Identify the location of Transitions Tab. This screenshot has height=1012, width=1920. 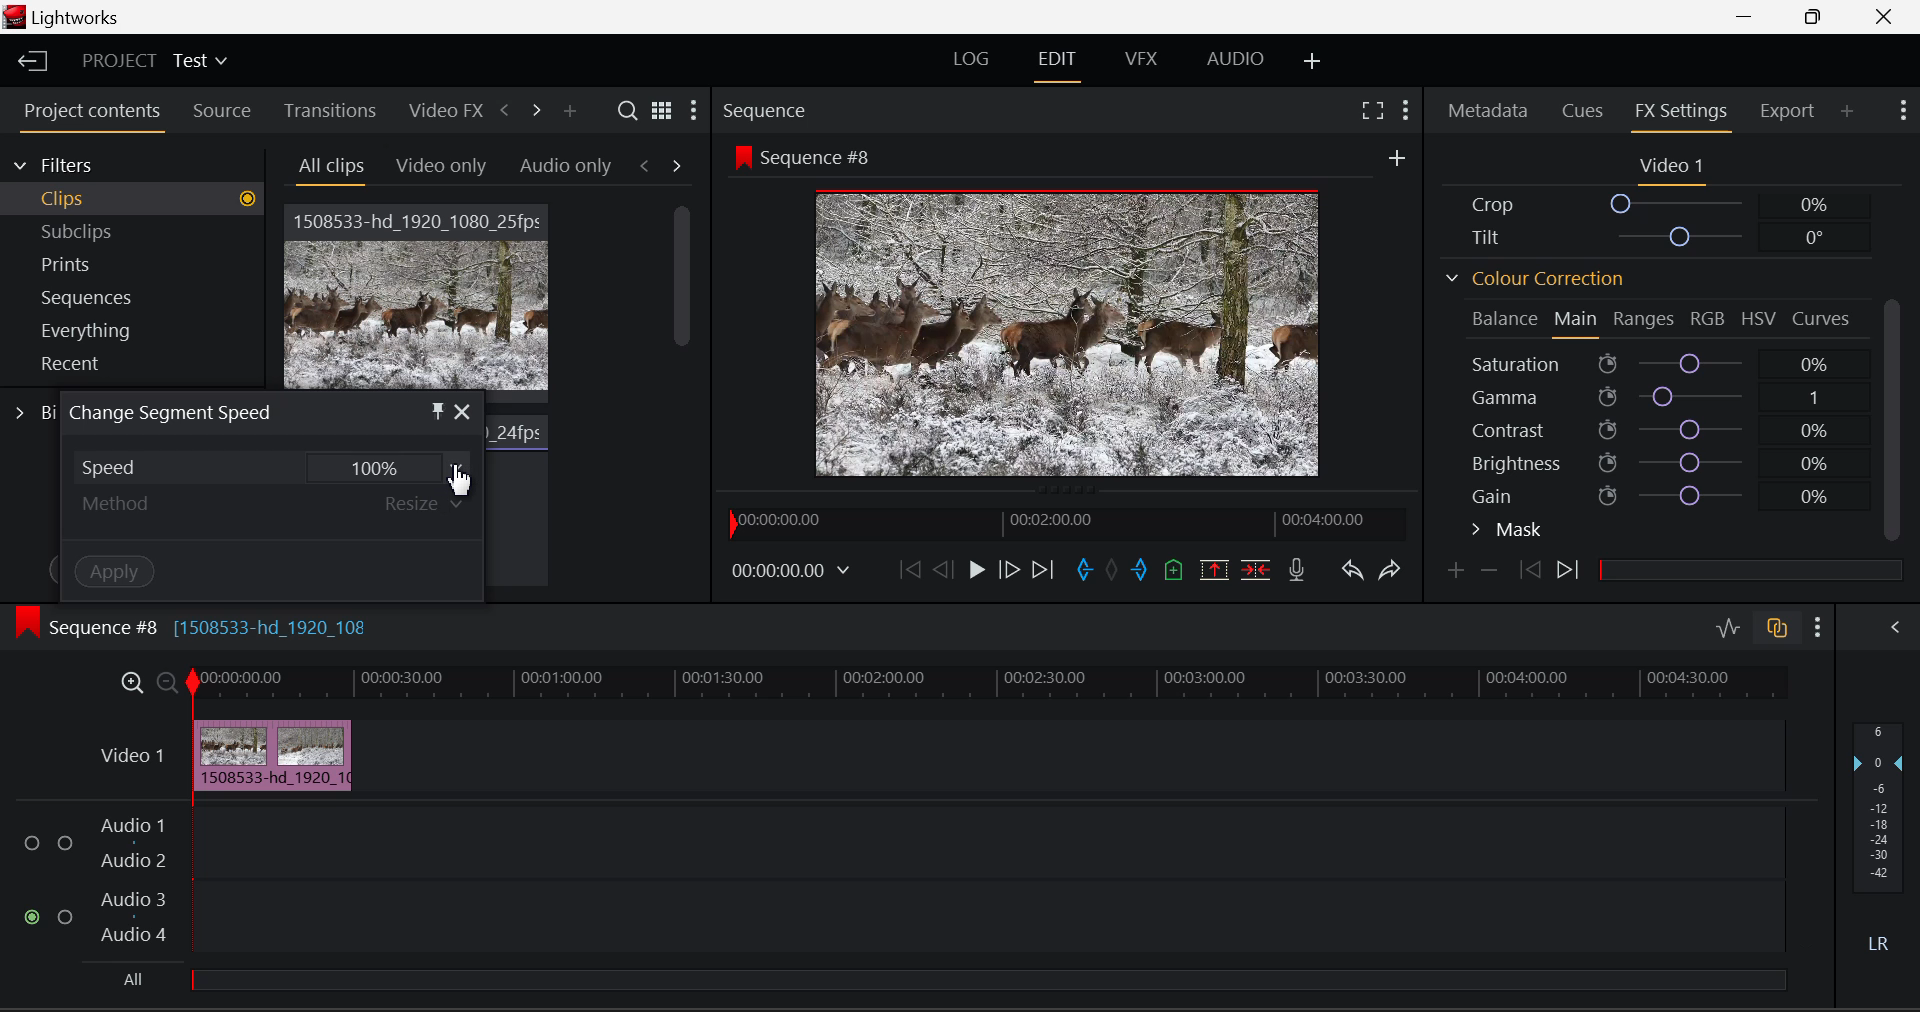
(333, 110).